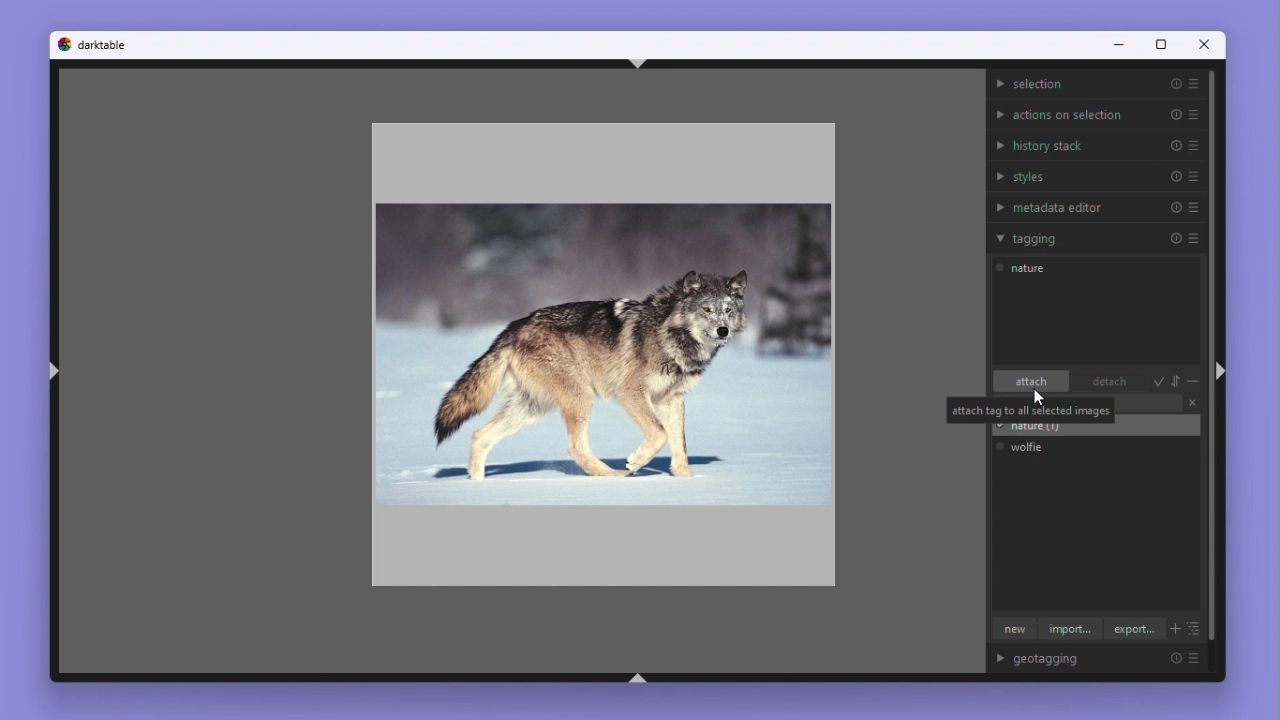 The image size is (1280, 720). What do you see at coordinates (1104, 383) in the screenshot?
I see `Detach` at bounding box center [1104, 383].